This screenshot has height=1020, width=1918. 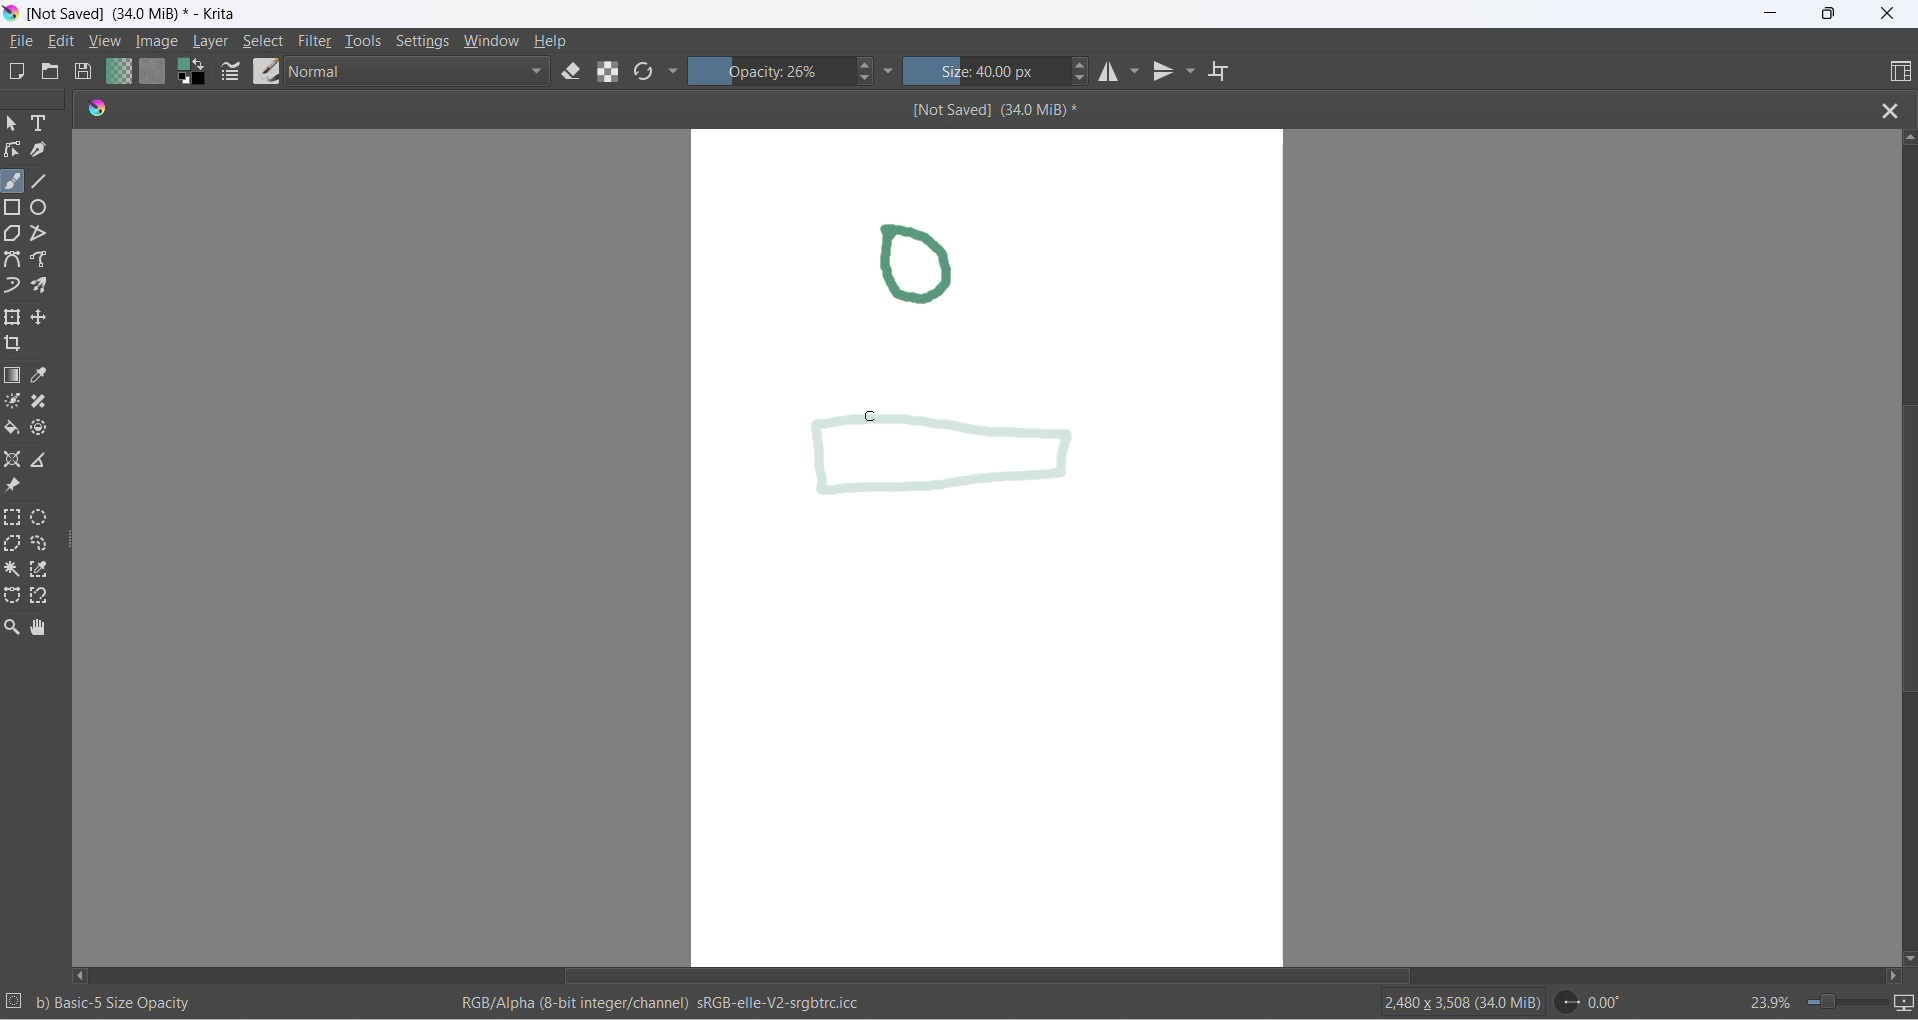 What do you see at coordinates (1758, 1000) in the screenshot?
I see `zoom percentage` at bounding box center [1758, 1000].